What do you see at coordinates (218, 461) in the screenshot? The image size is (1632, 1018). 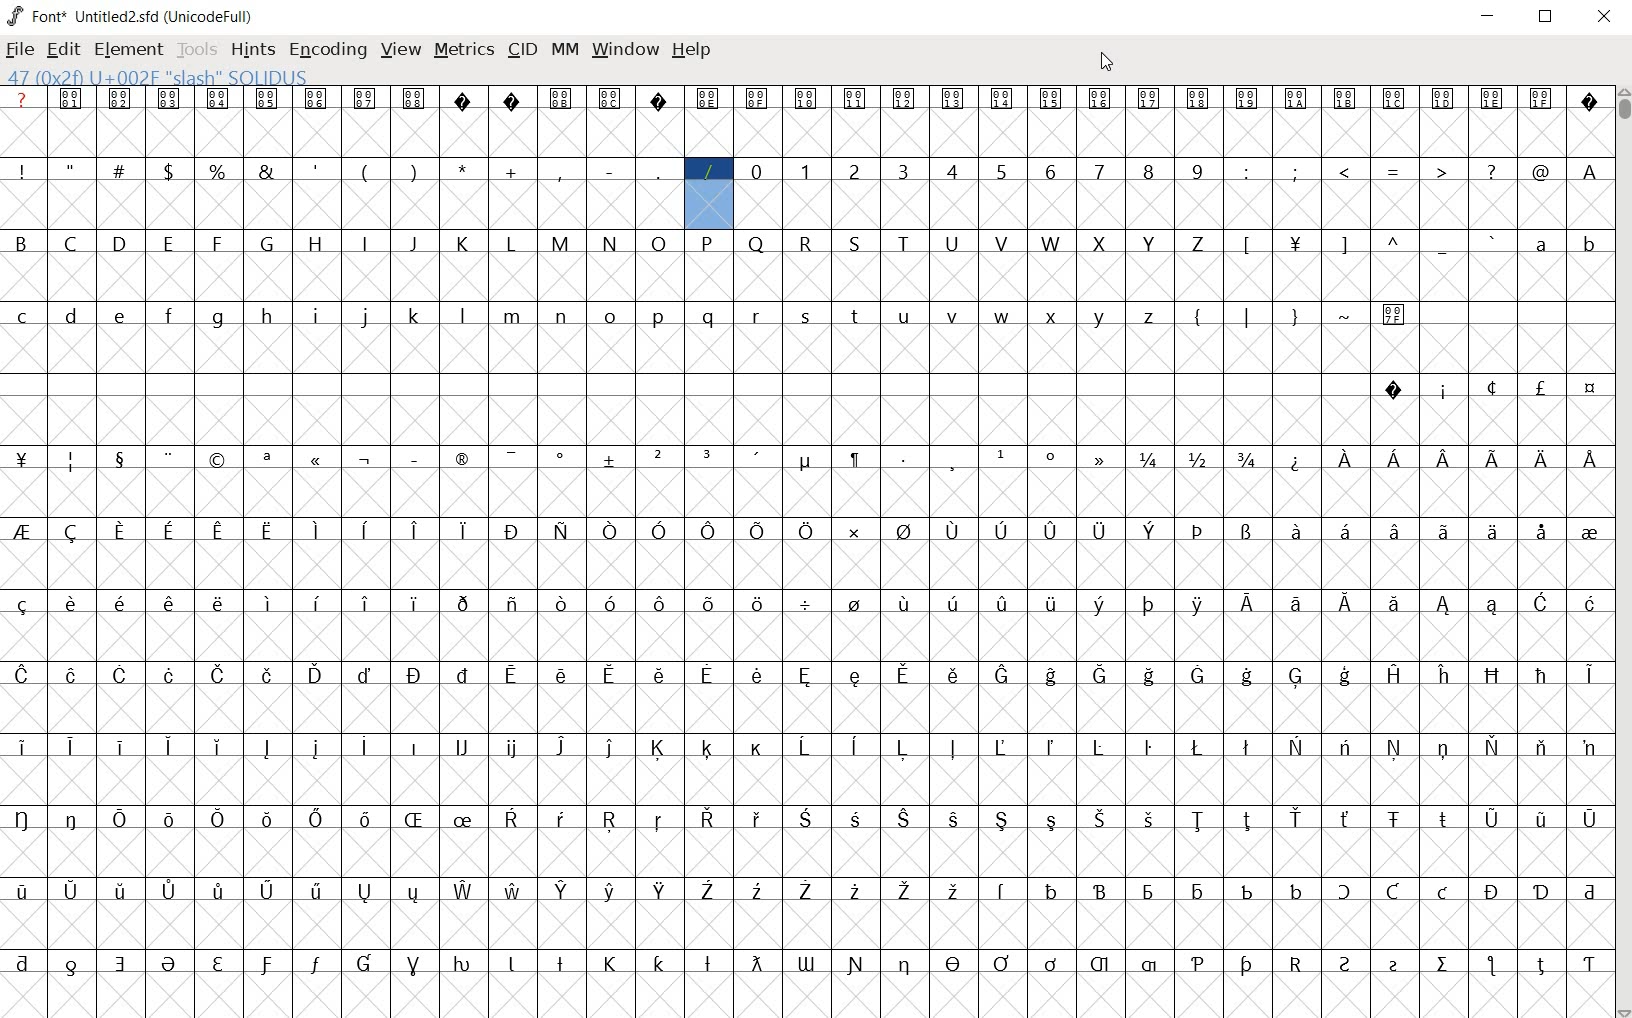 I see `glyph` at bounding box center [218, 461].